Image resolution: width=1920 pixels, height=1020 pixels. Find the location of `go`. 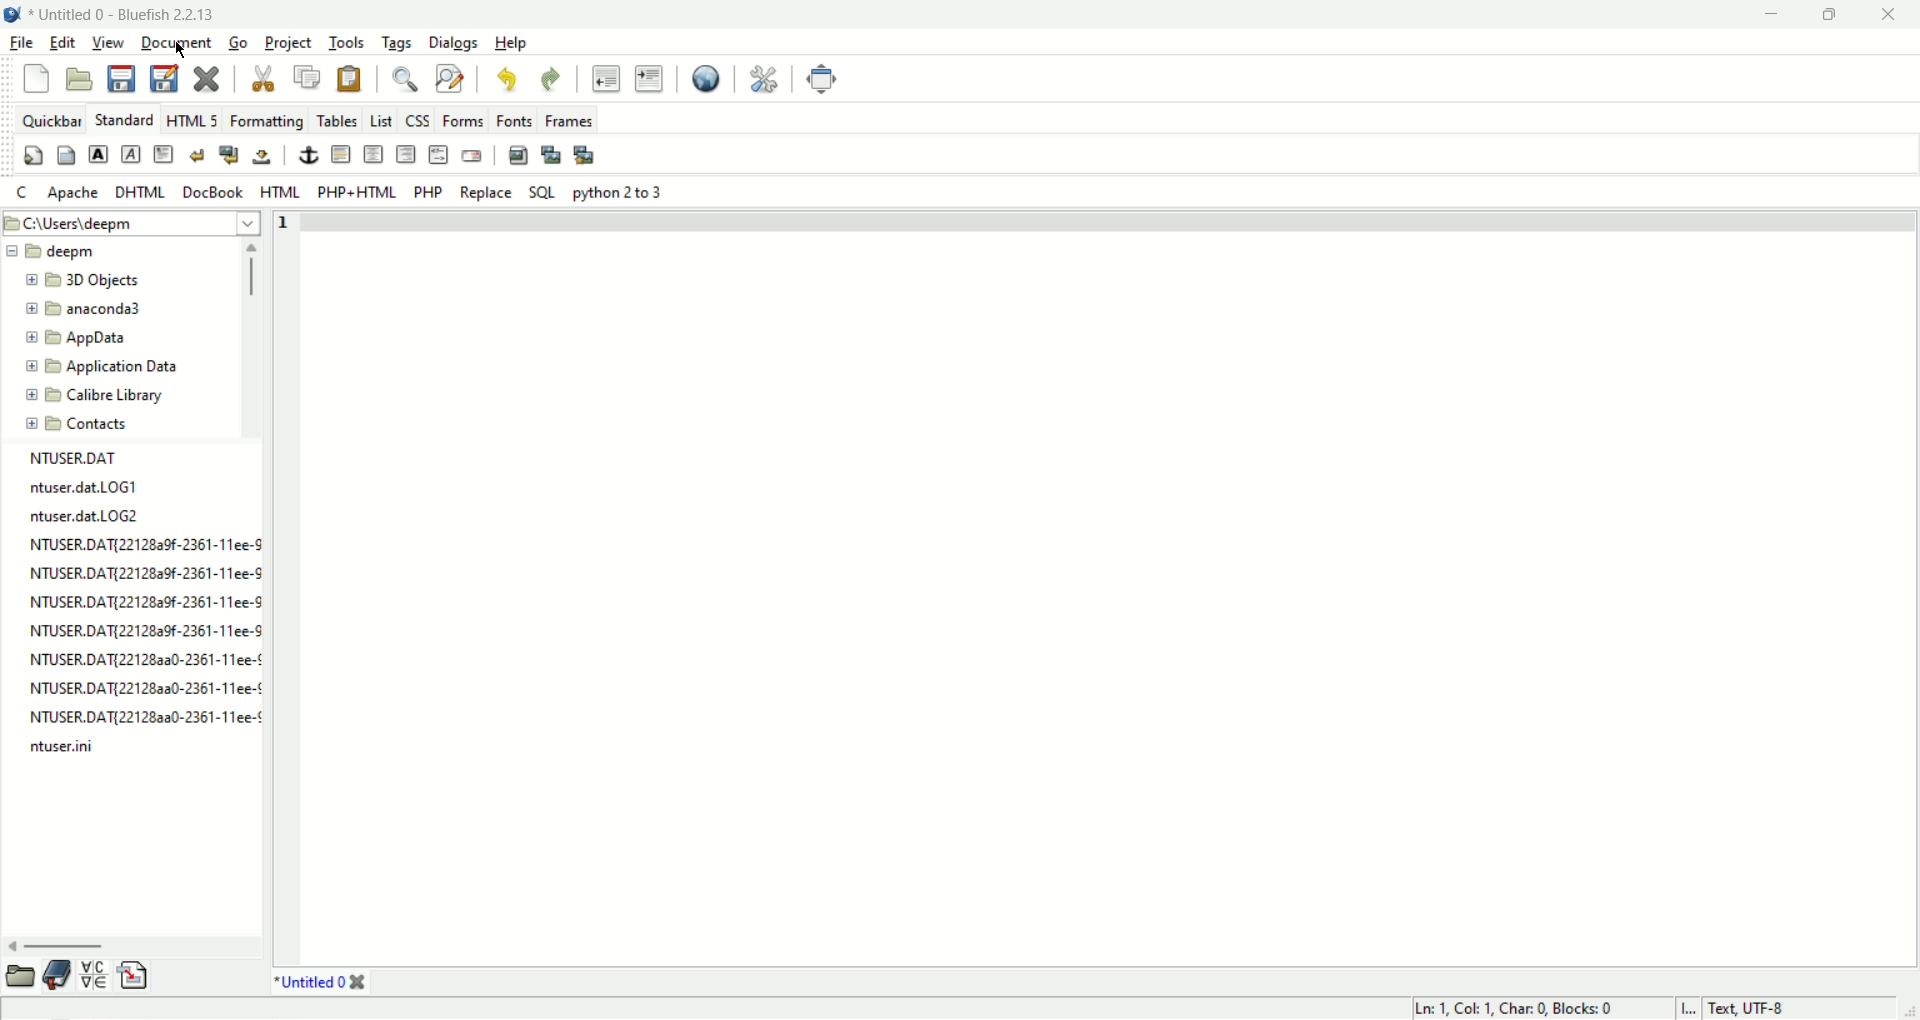

go is located at coordinates (241, 43).